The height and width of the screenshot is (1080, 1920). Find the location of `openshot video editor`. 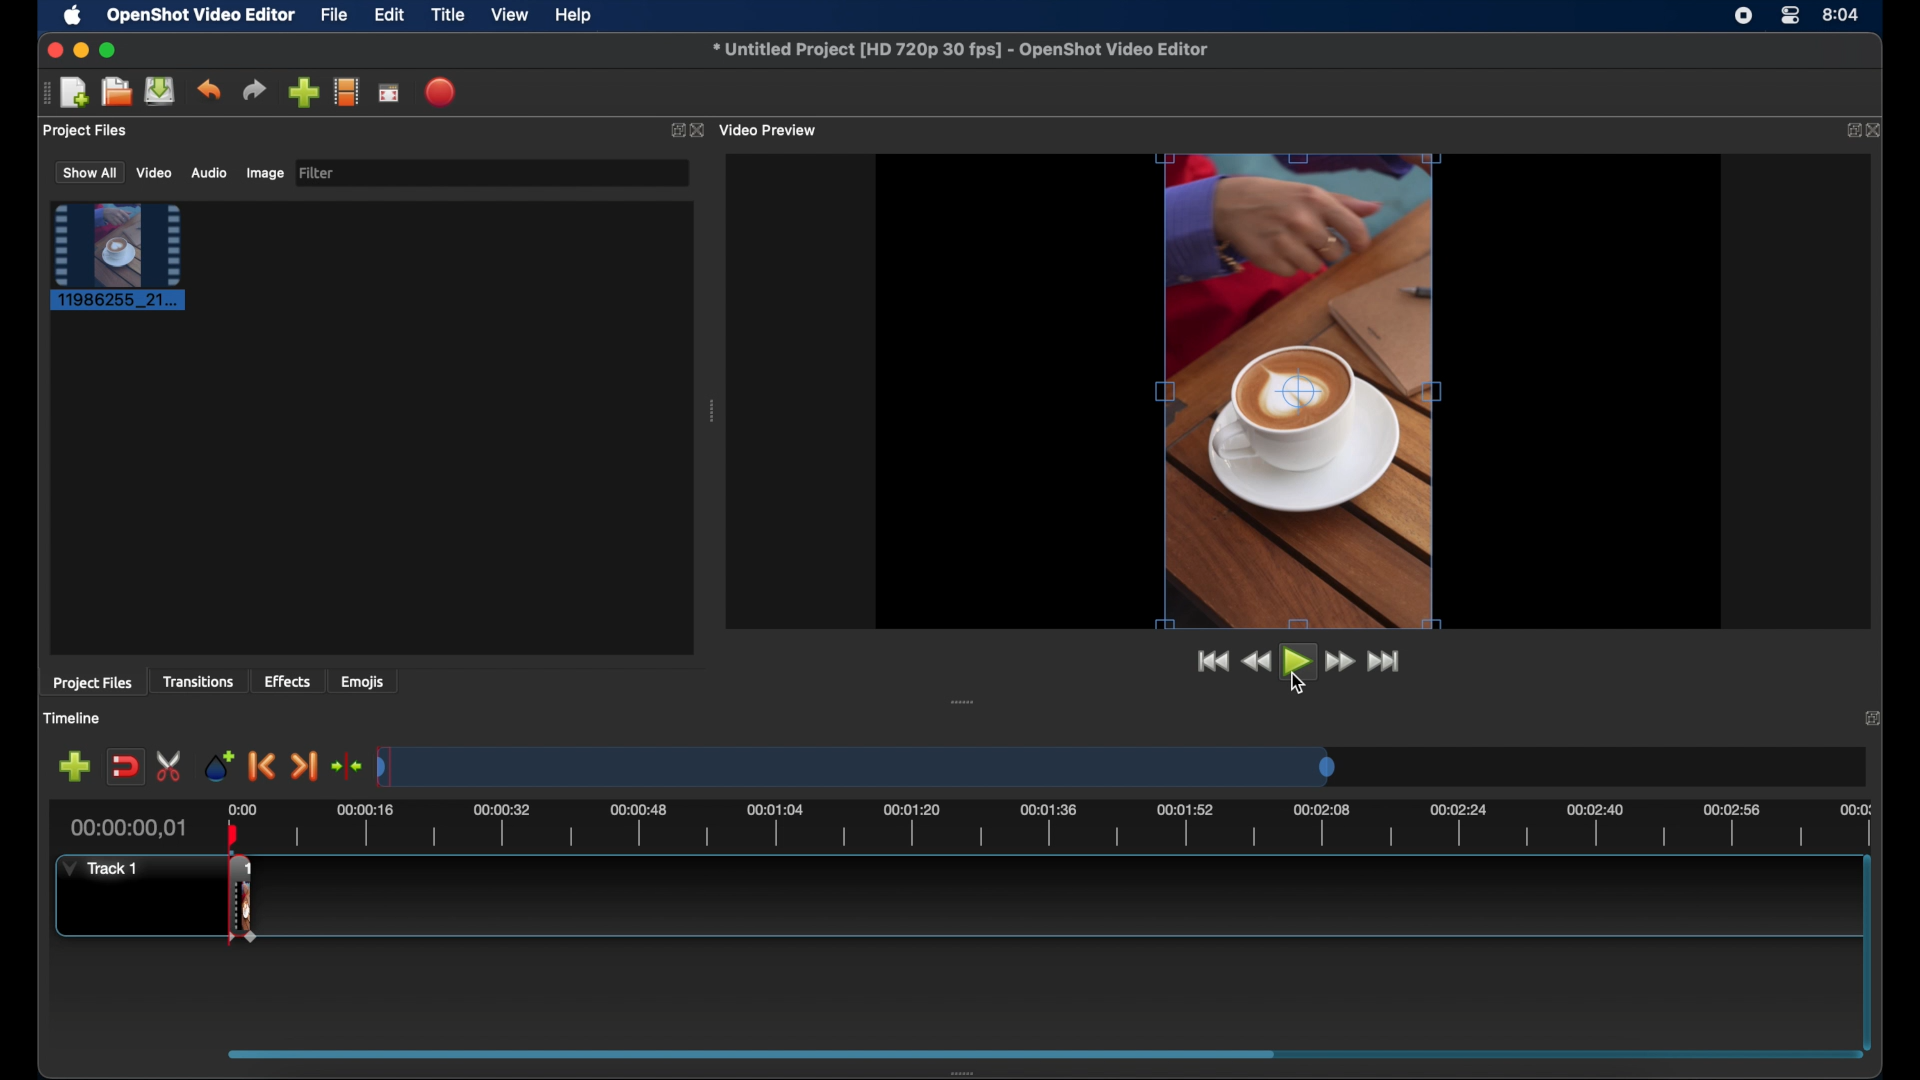

openshot video editor is located at coordinates (202, 16).